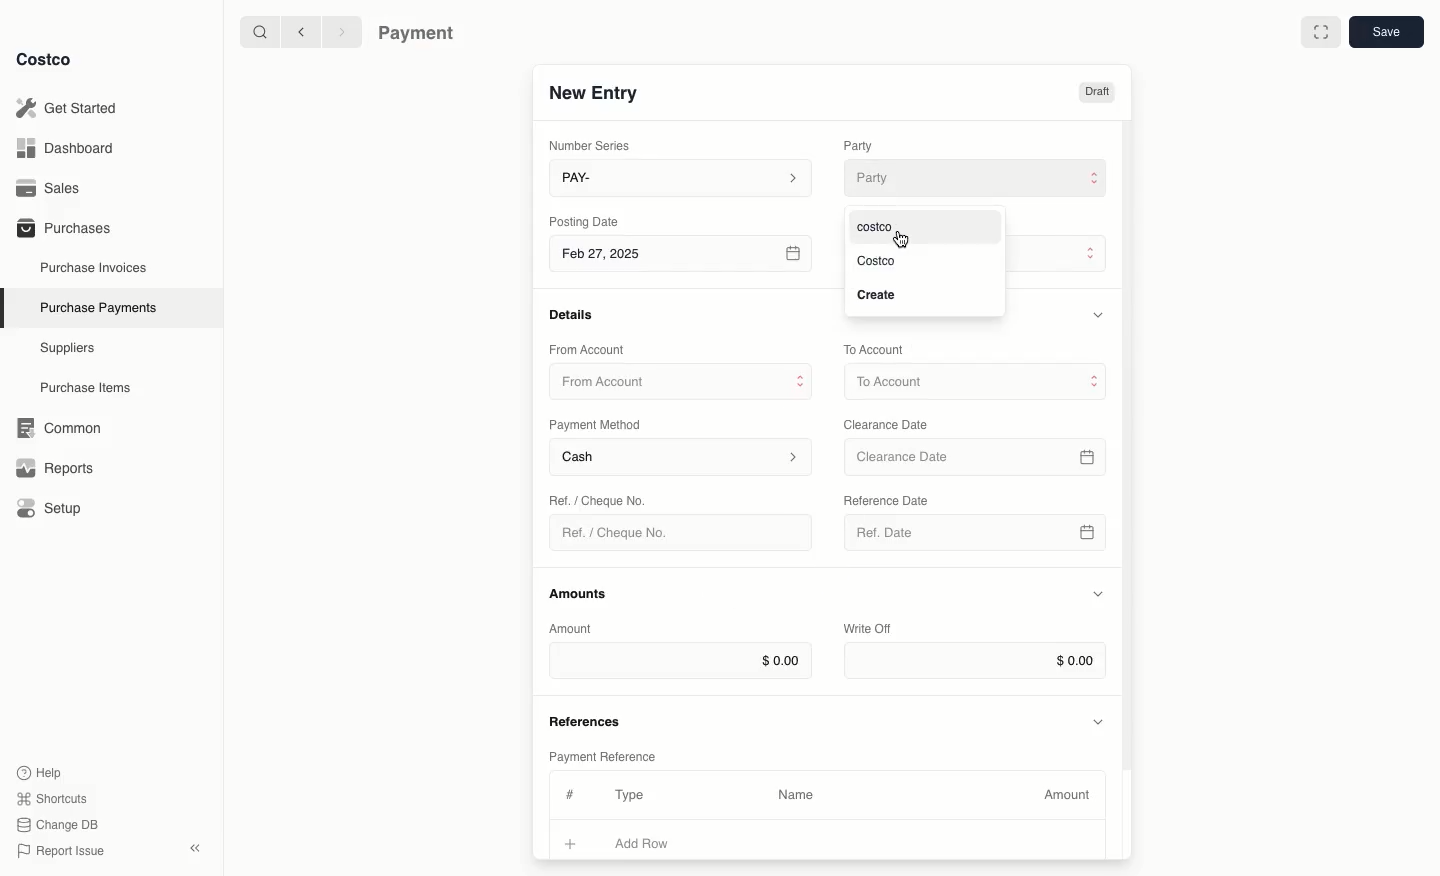 The image size is (1440, 876). Describe the element at coordinates (567, 792) in the screenshot. I see `#` at that location.